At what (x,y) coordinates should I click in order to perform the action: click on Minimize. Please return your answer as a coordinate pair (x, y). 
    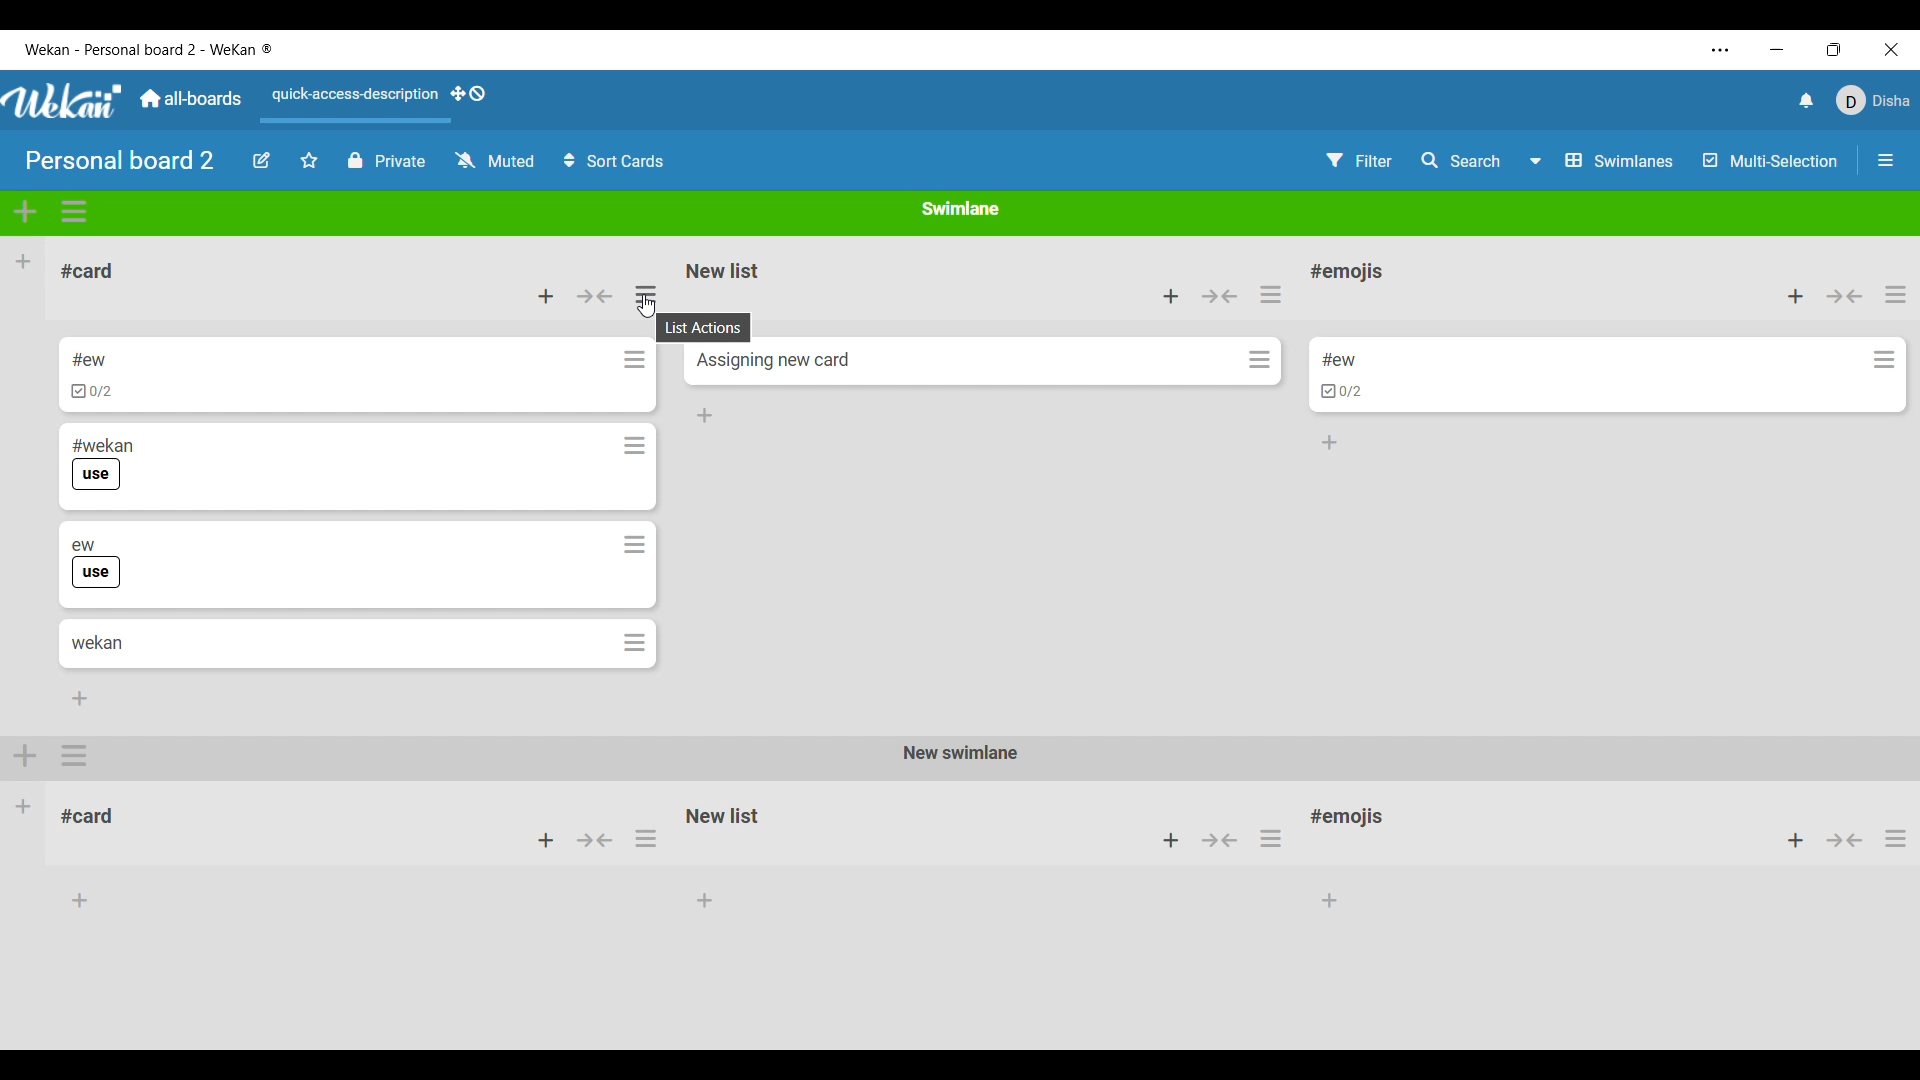
    Looking at the image, I should click on (1777, 49).